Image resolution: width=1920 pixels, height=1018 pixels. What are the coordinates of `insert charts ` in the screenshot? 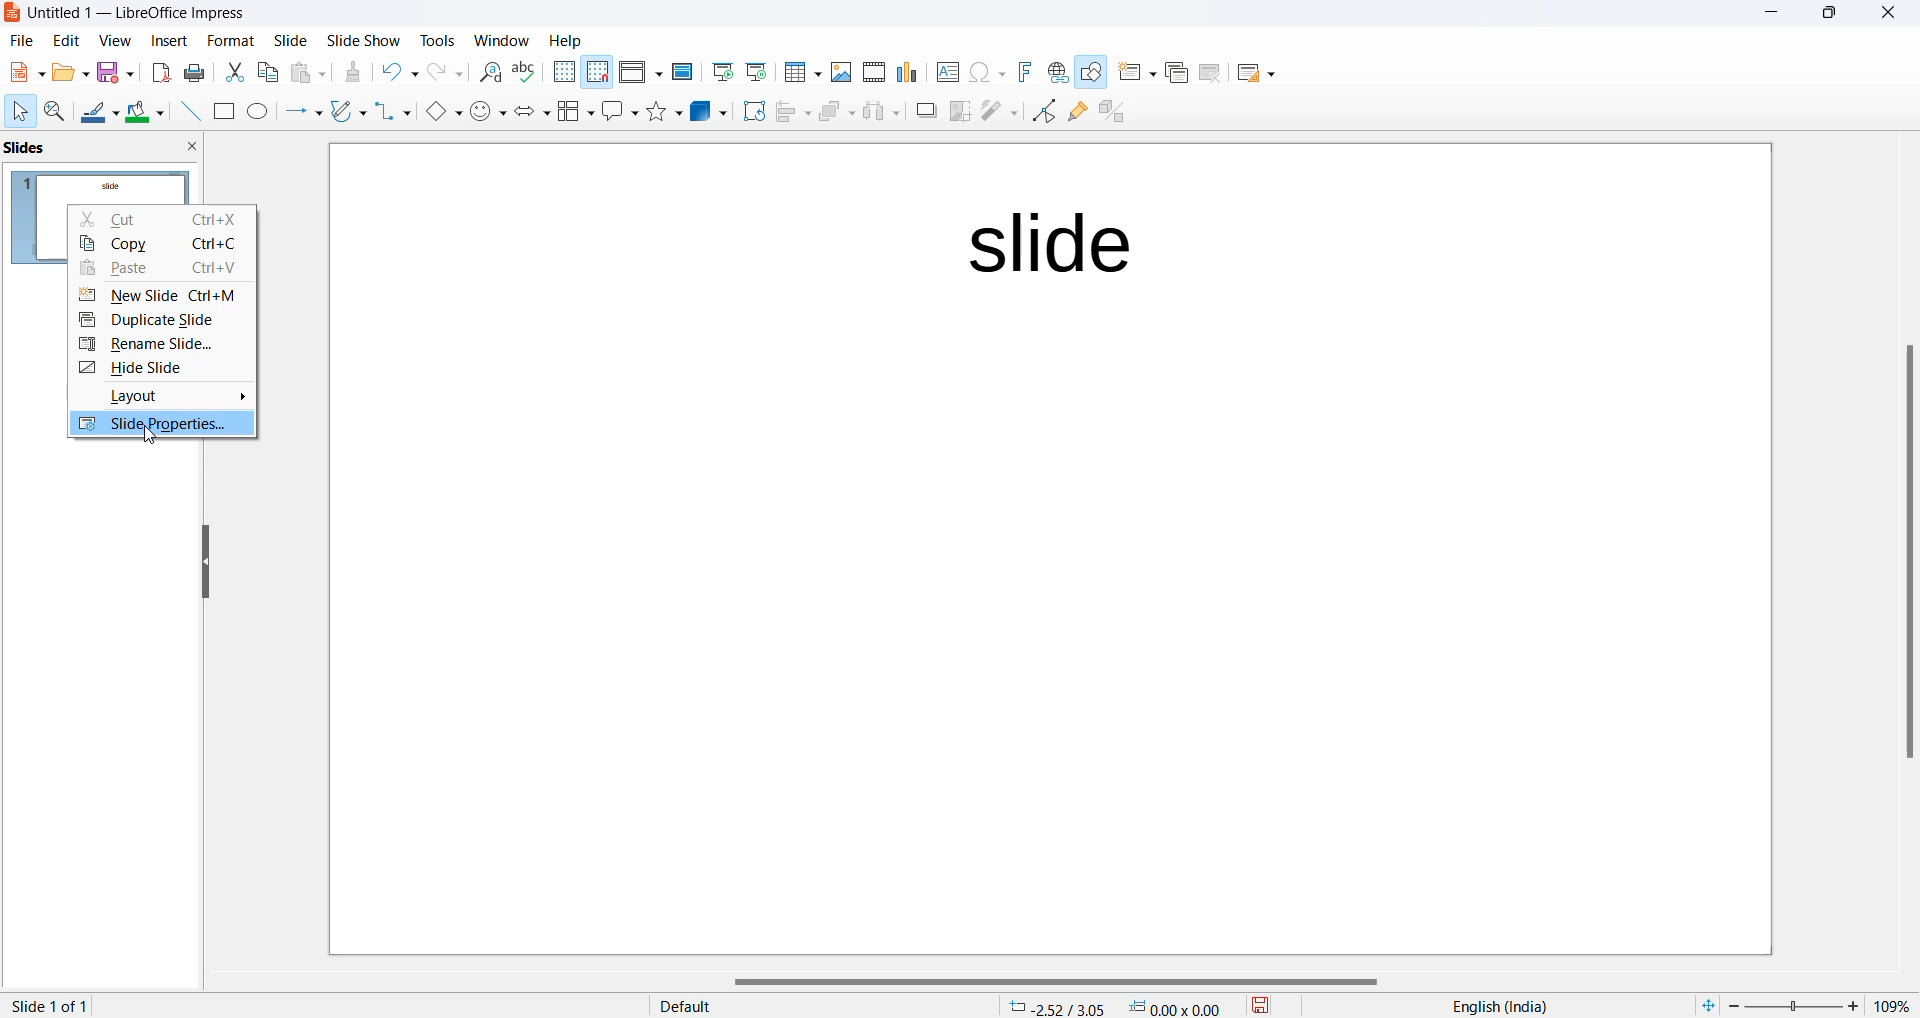 It's located at (909, 72).